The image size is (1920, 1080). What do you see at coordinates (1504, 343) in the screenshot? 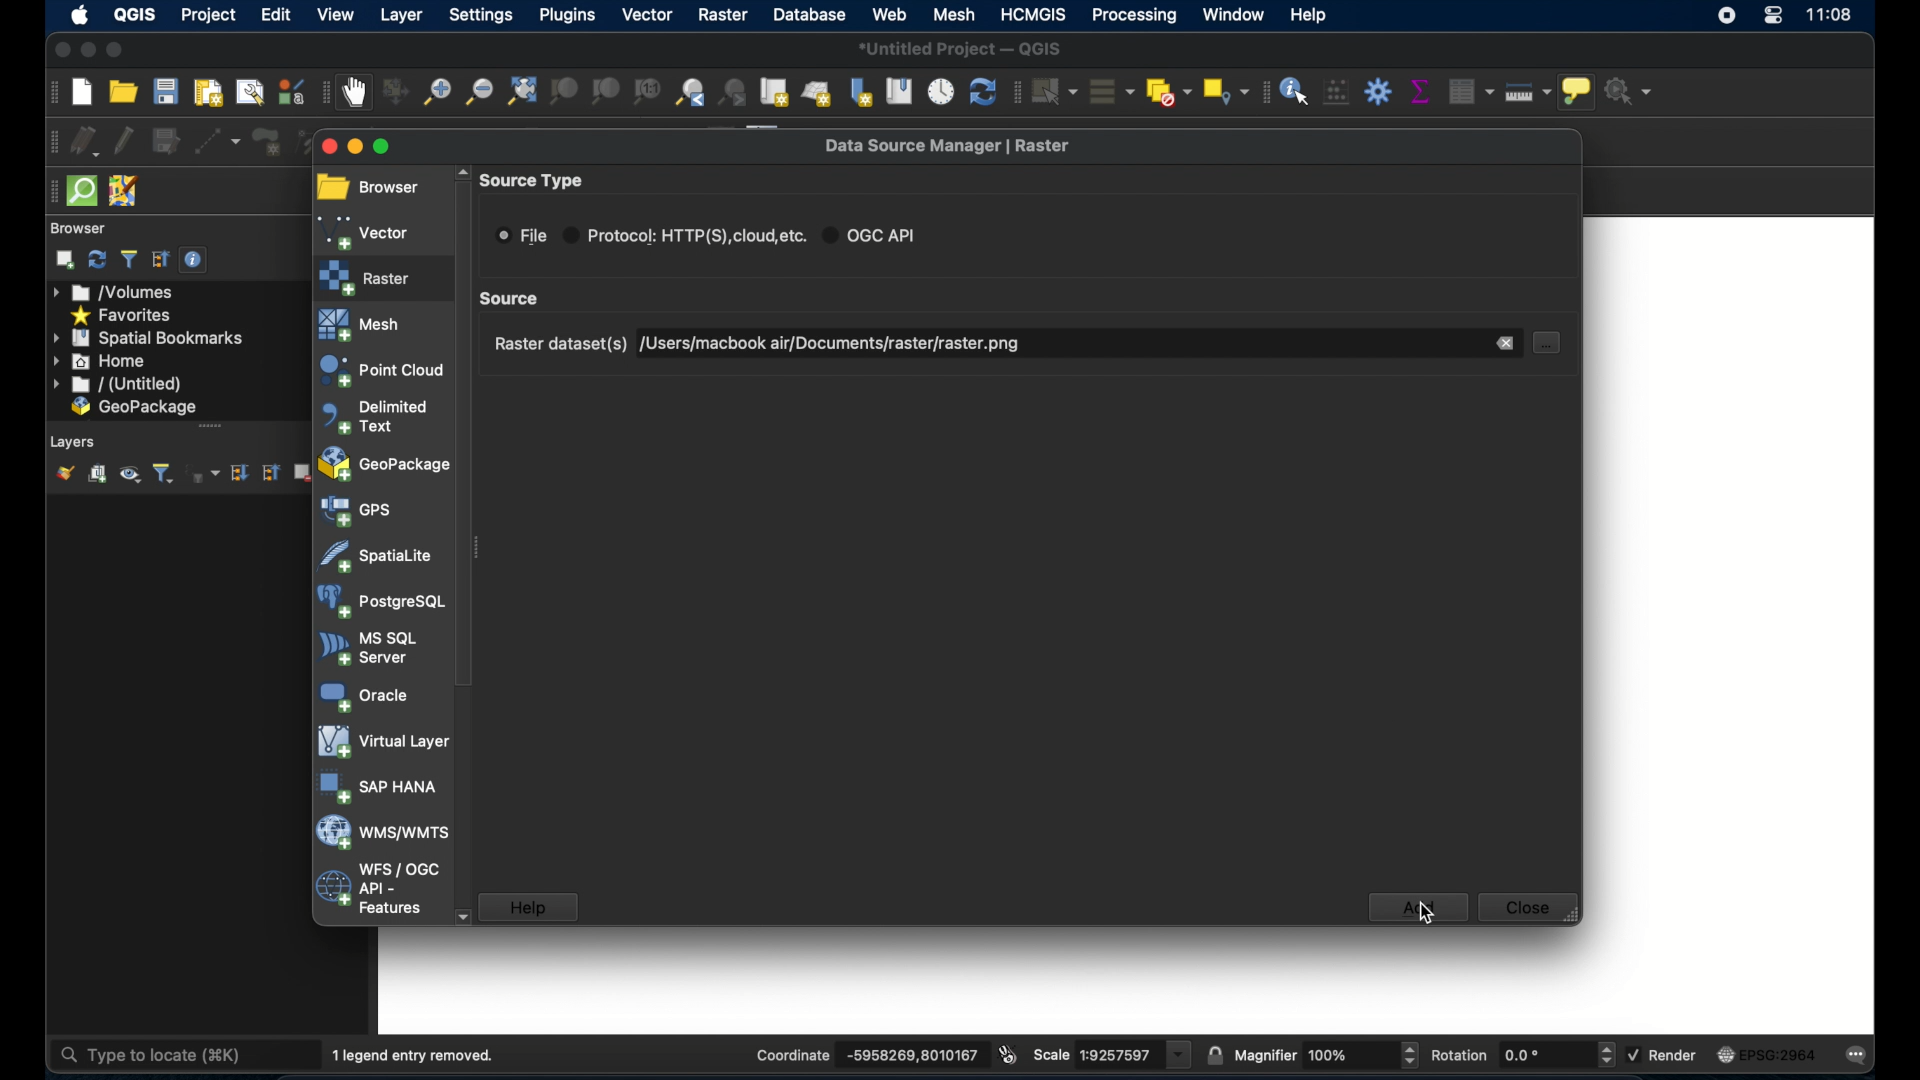
I see `remove` at bounding box center [1504, 343].